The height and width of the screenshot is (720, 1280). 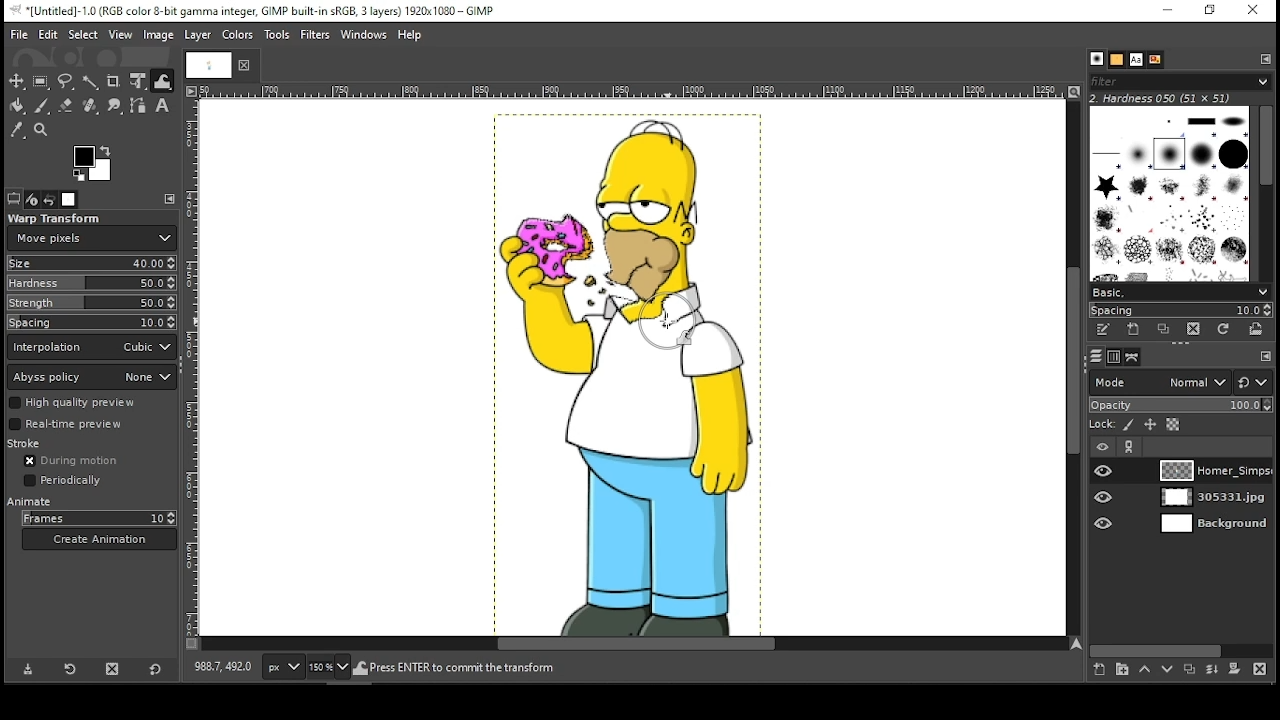 I want to click on edit, so click(x=48, y=35).